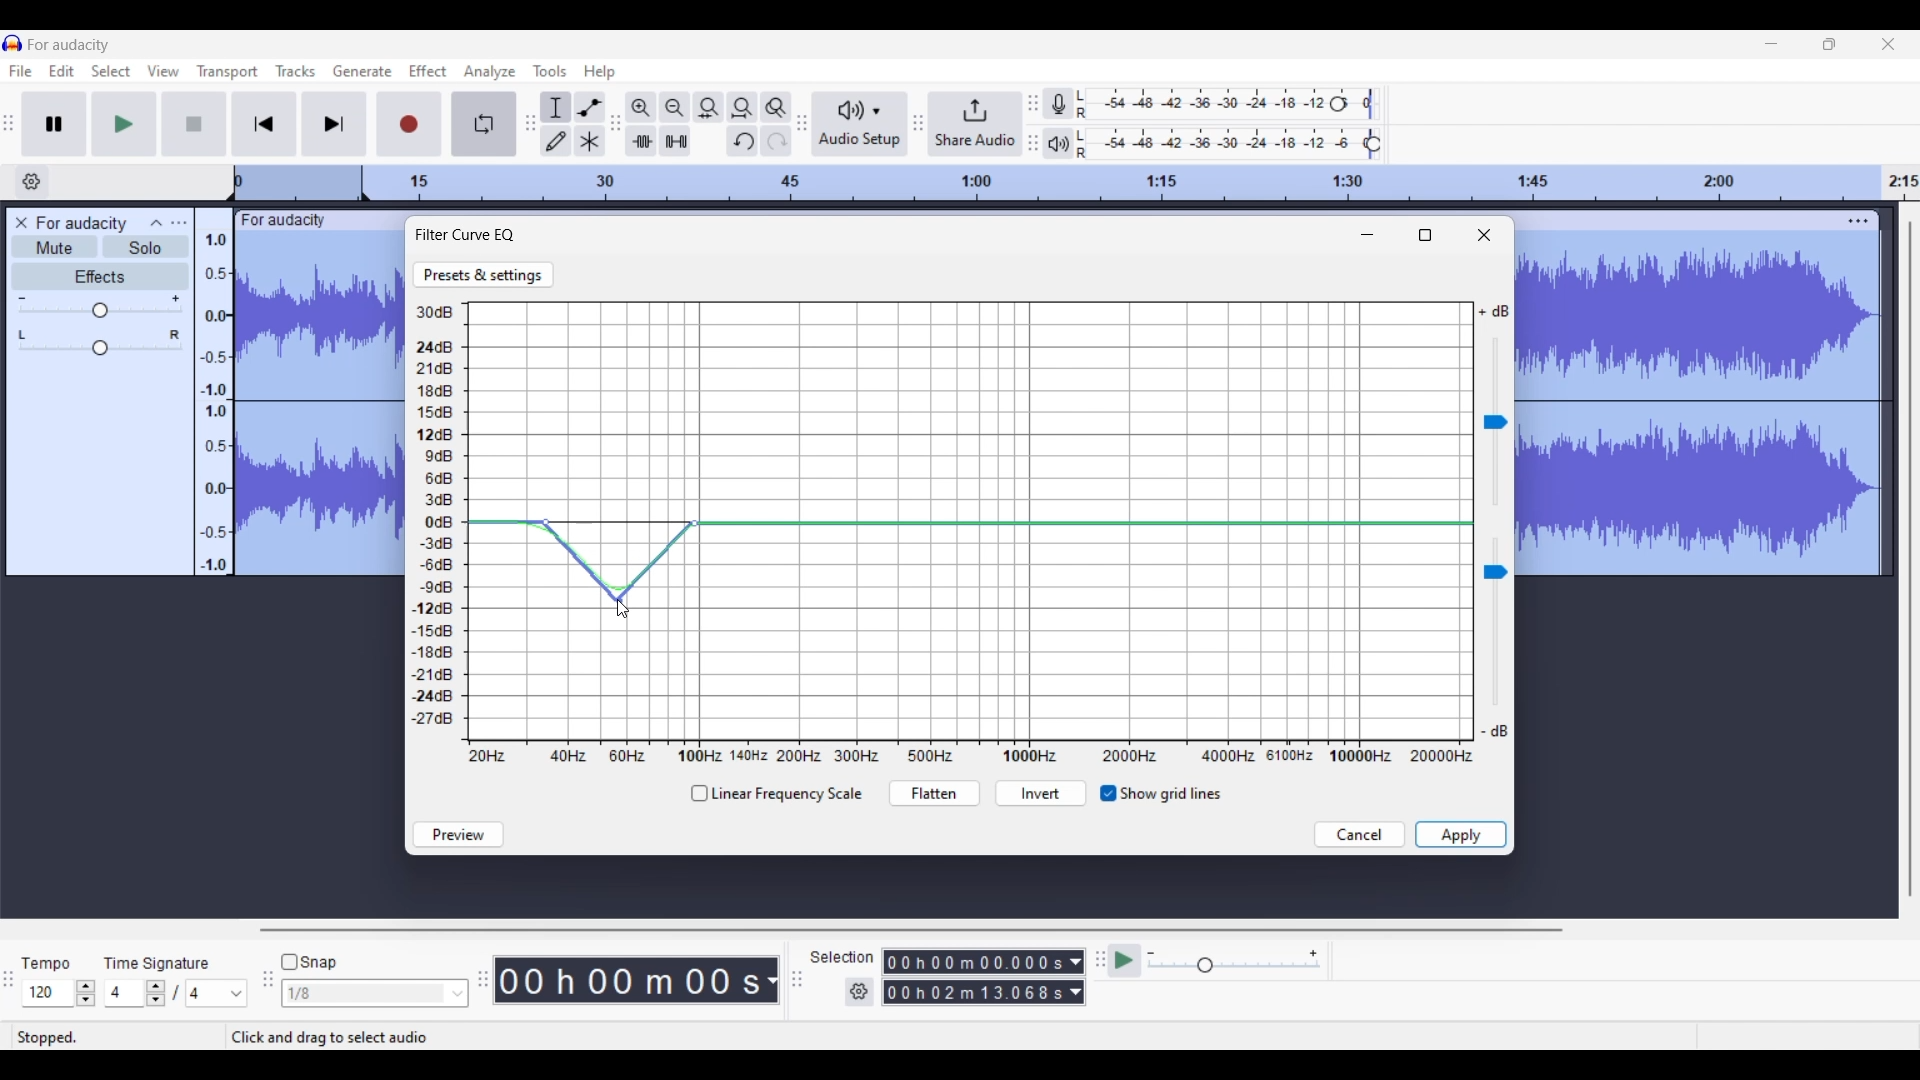 Image resolution: width=1920 pixels, height=1080 pixels. Describe the element at coordinates (675, 141) in the screenshot. I see `Silence audio selection` at that location.